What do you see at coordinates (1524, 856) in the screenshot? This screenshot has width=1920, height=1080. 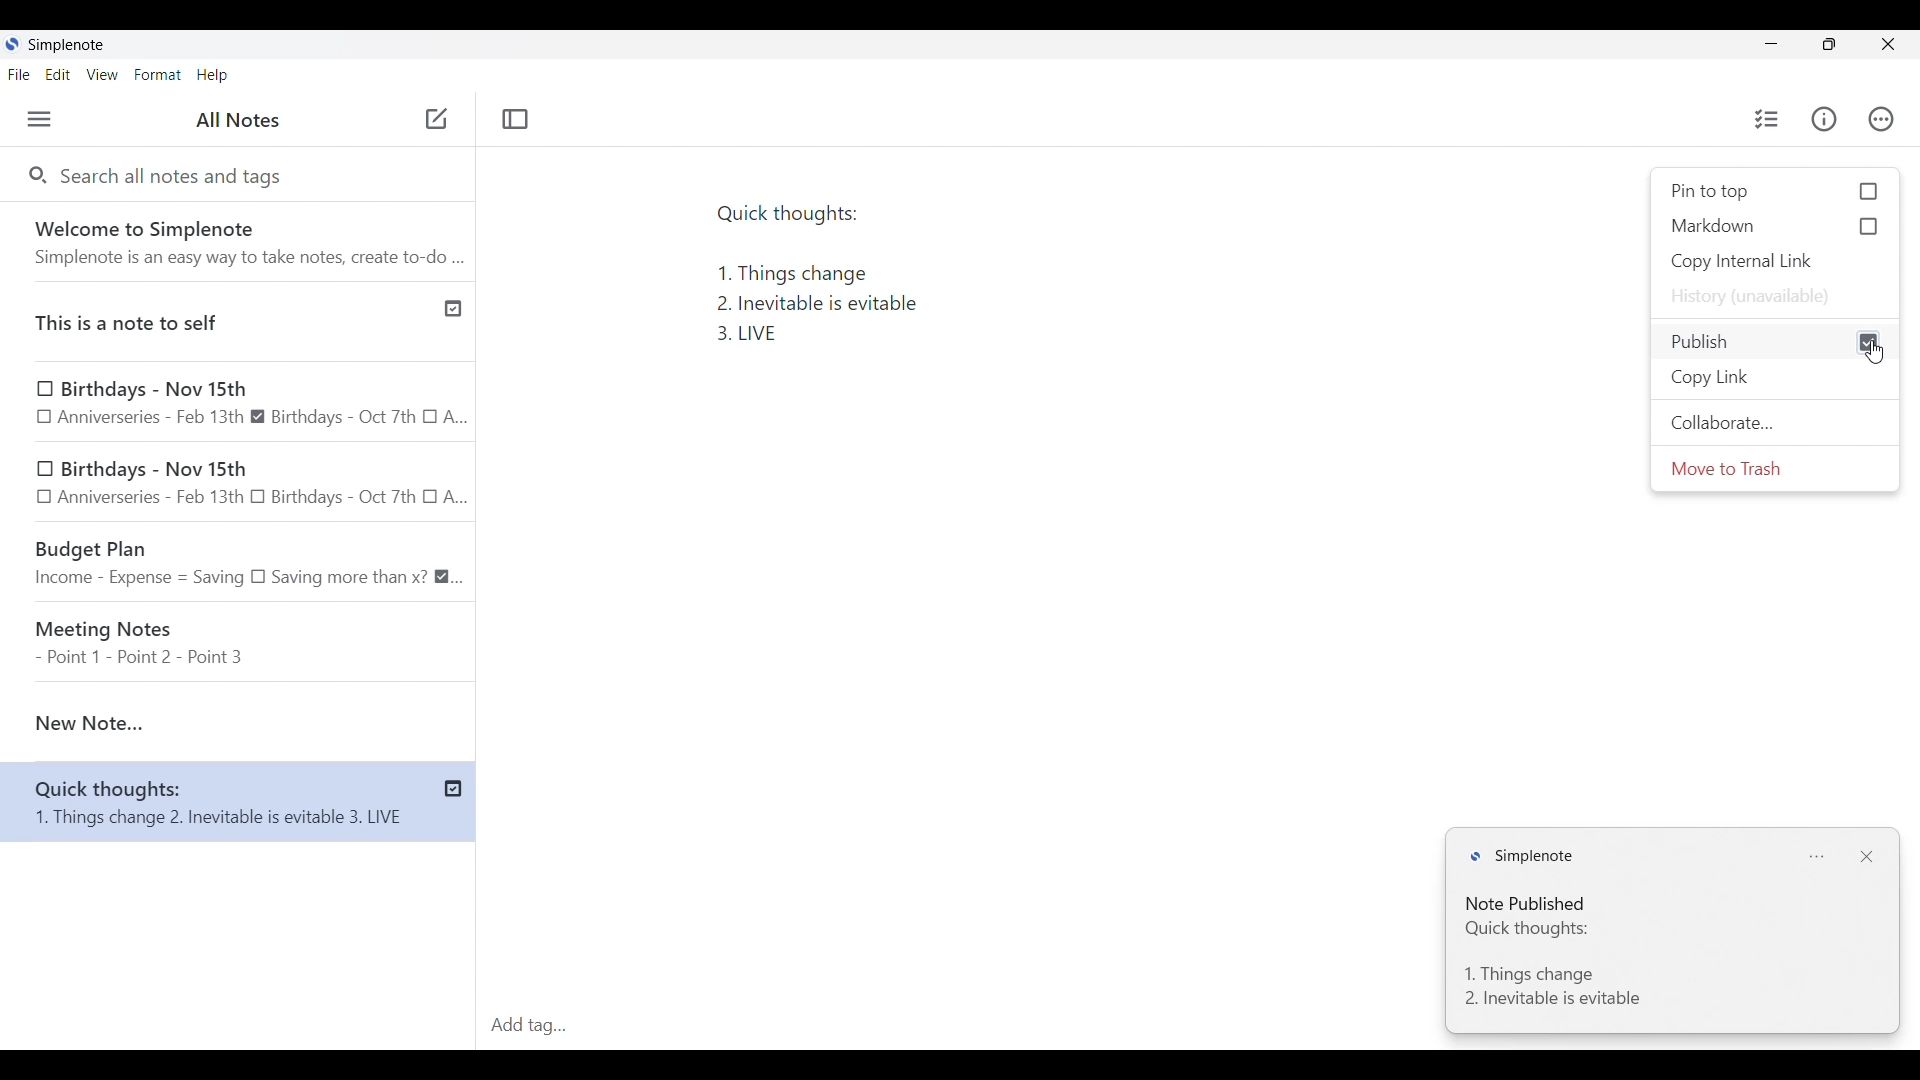 I see `Logo and name of software` at bounding box center [1524, 856].